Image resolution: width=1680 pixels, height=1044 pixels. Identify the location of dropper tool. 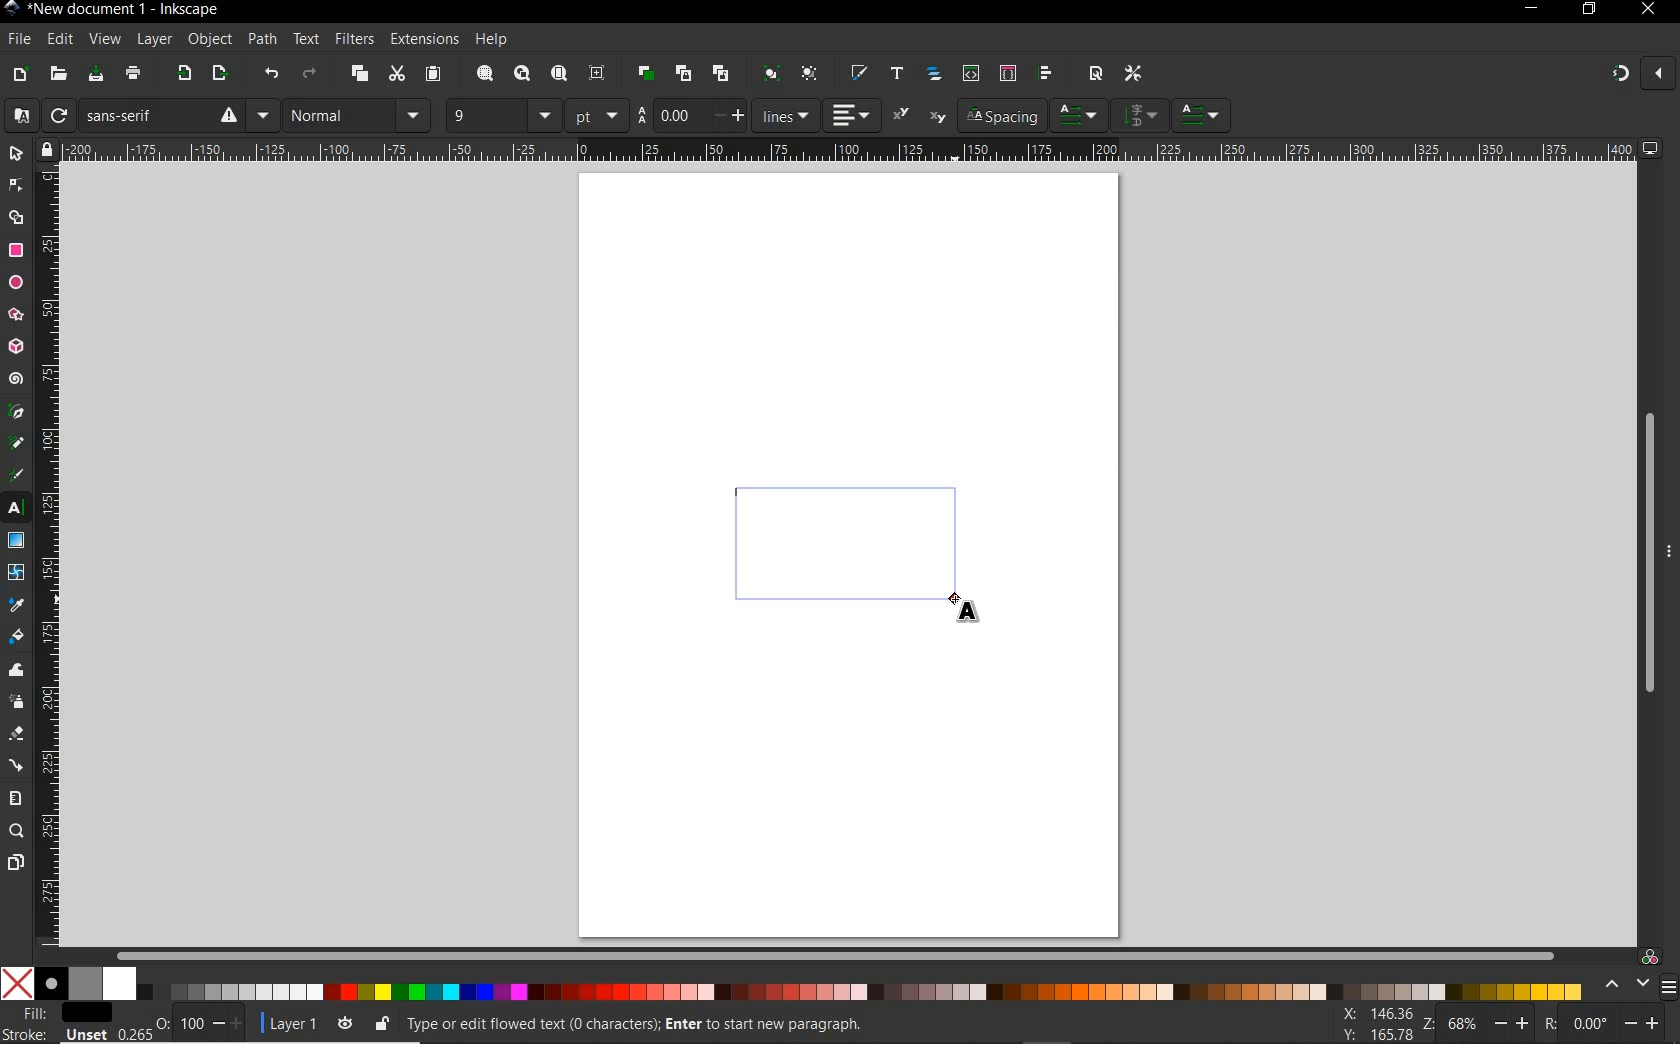
(17, 606).